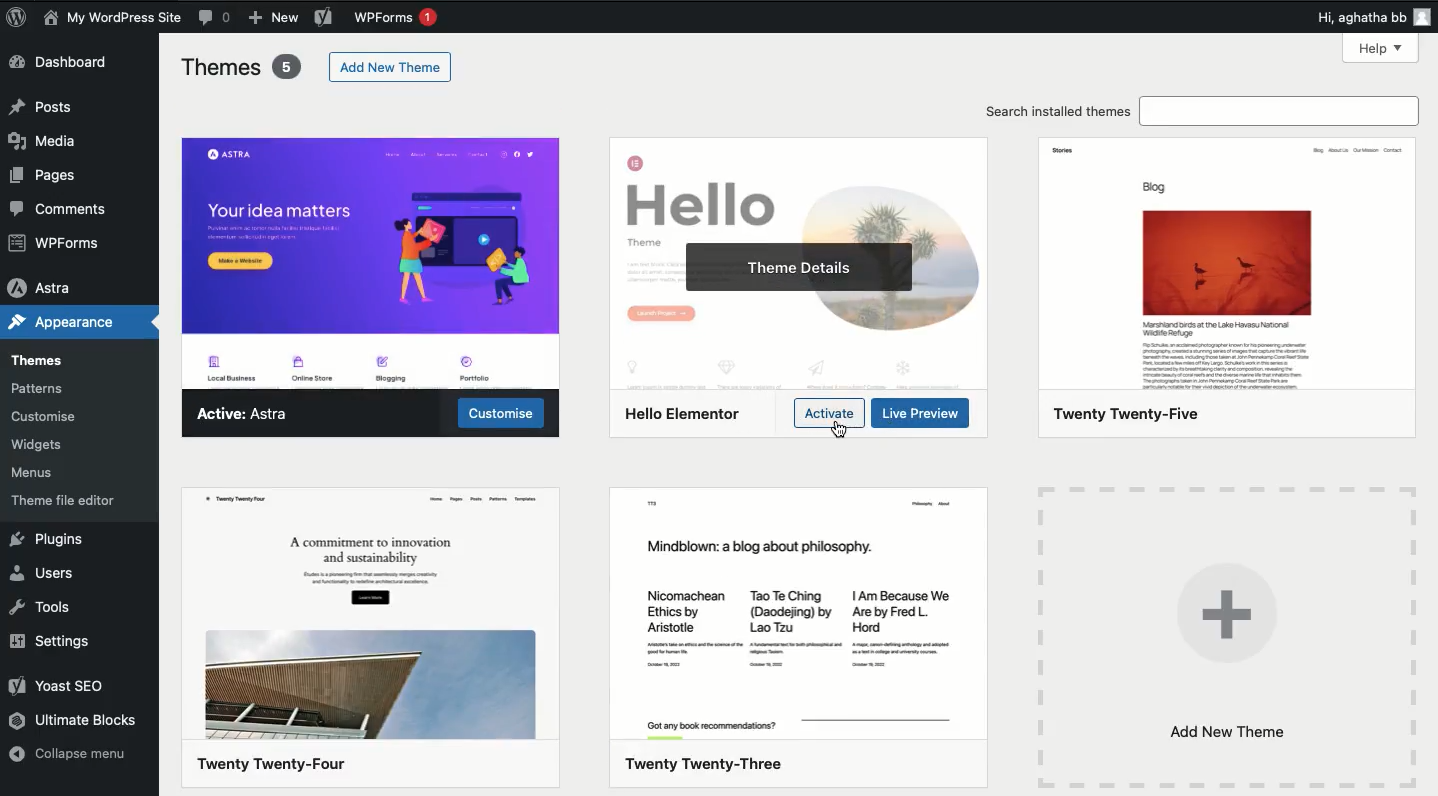 This screenshot has height=796, width=1438. What do you see at coordinates (39, 358) in the screenshot?
I see `Themes` at bounding box center [39, 358].